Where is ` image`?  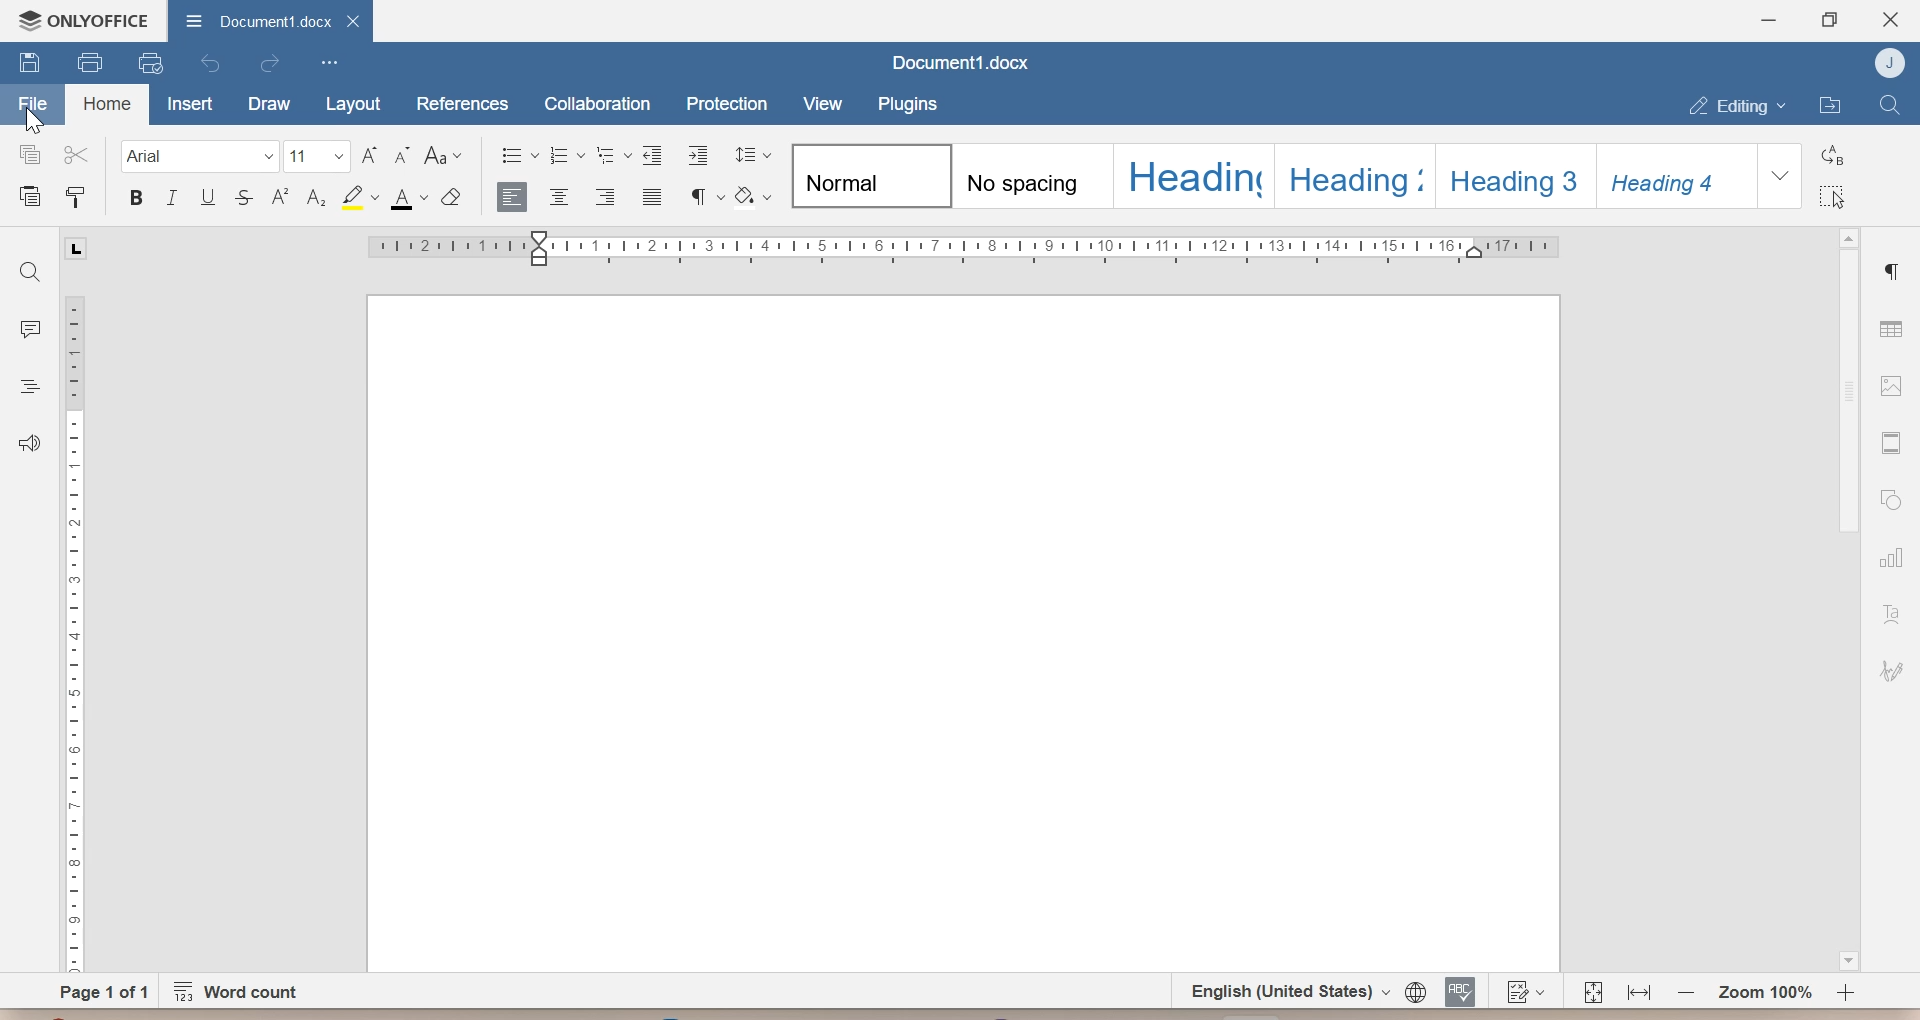
 image is located at coordinates (1891, 385).